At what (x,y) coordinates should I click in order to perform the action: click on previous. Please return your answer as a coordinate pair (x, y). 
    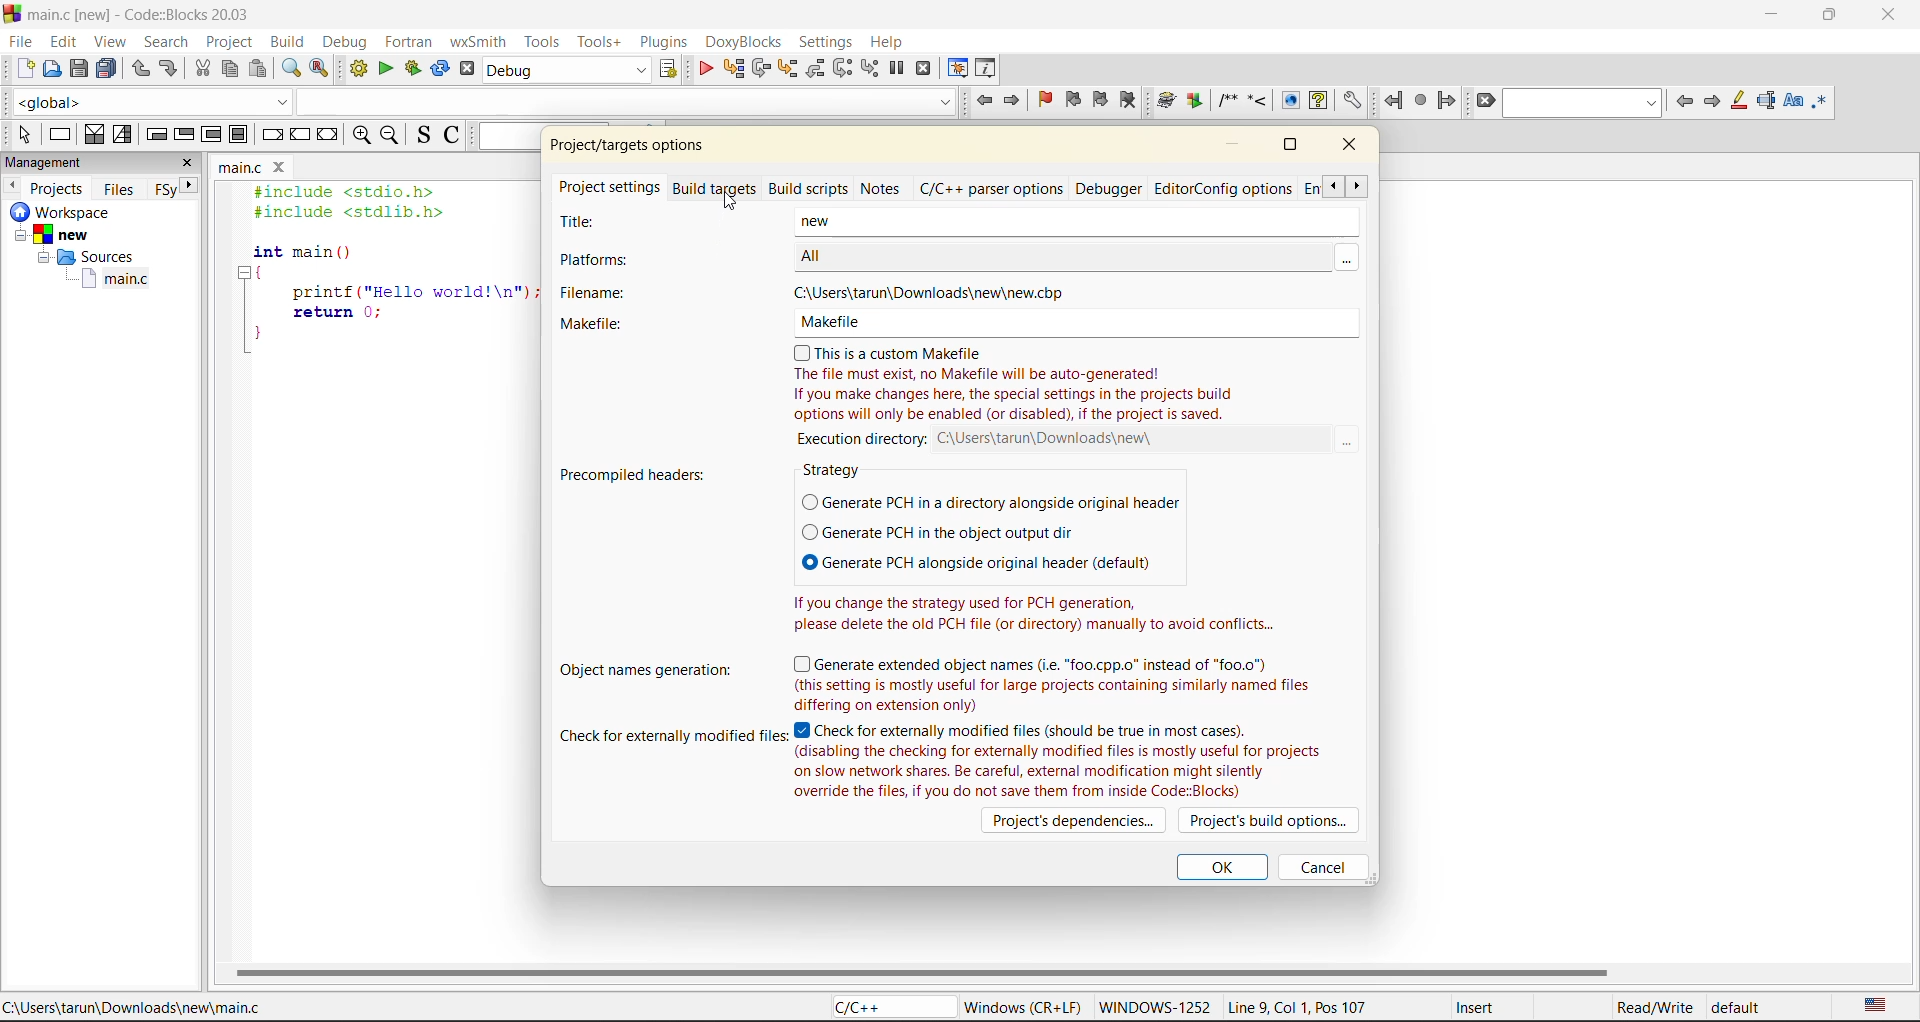
    Looking at the image, I should click on (12, 185).